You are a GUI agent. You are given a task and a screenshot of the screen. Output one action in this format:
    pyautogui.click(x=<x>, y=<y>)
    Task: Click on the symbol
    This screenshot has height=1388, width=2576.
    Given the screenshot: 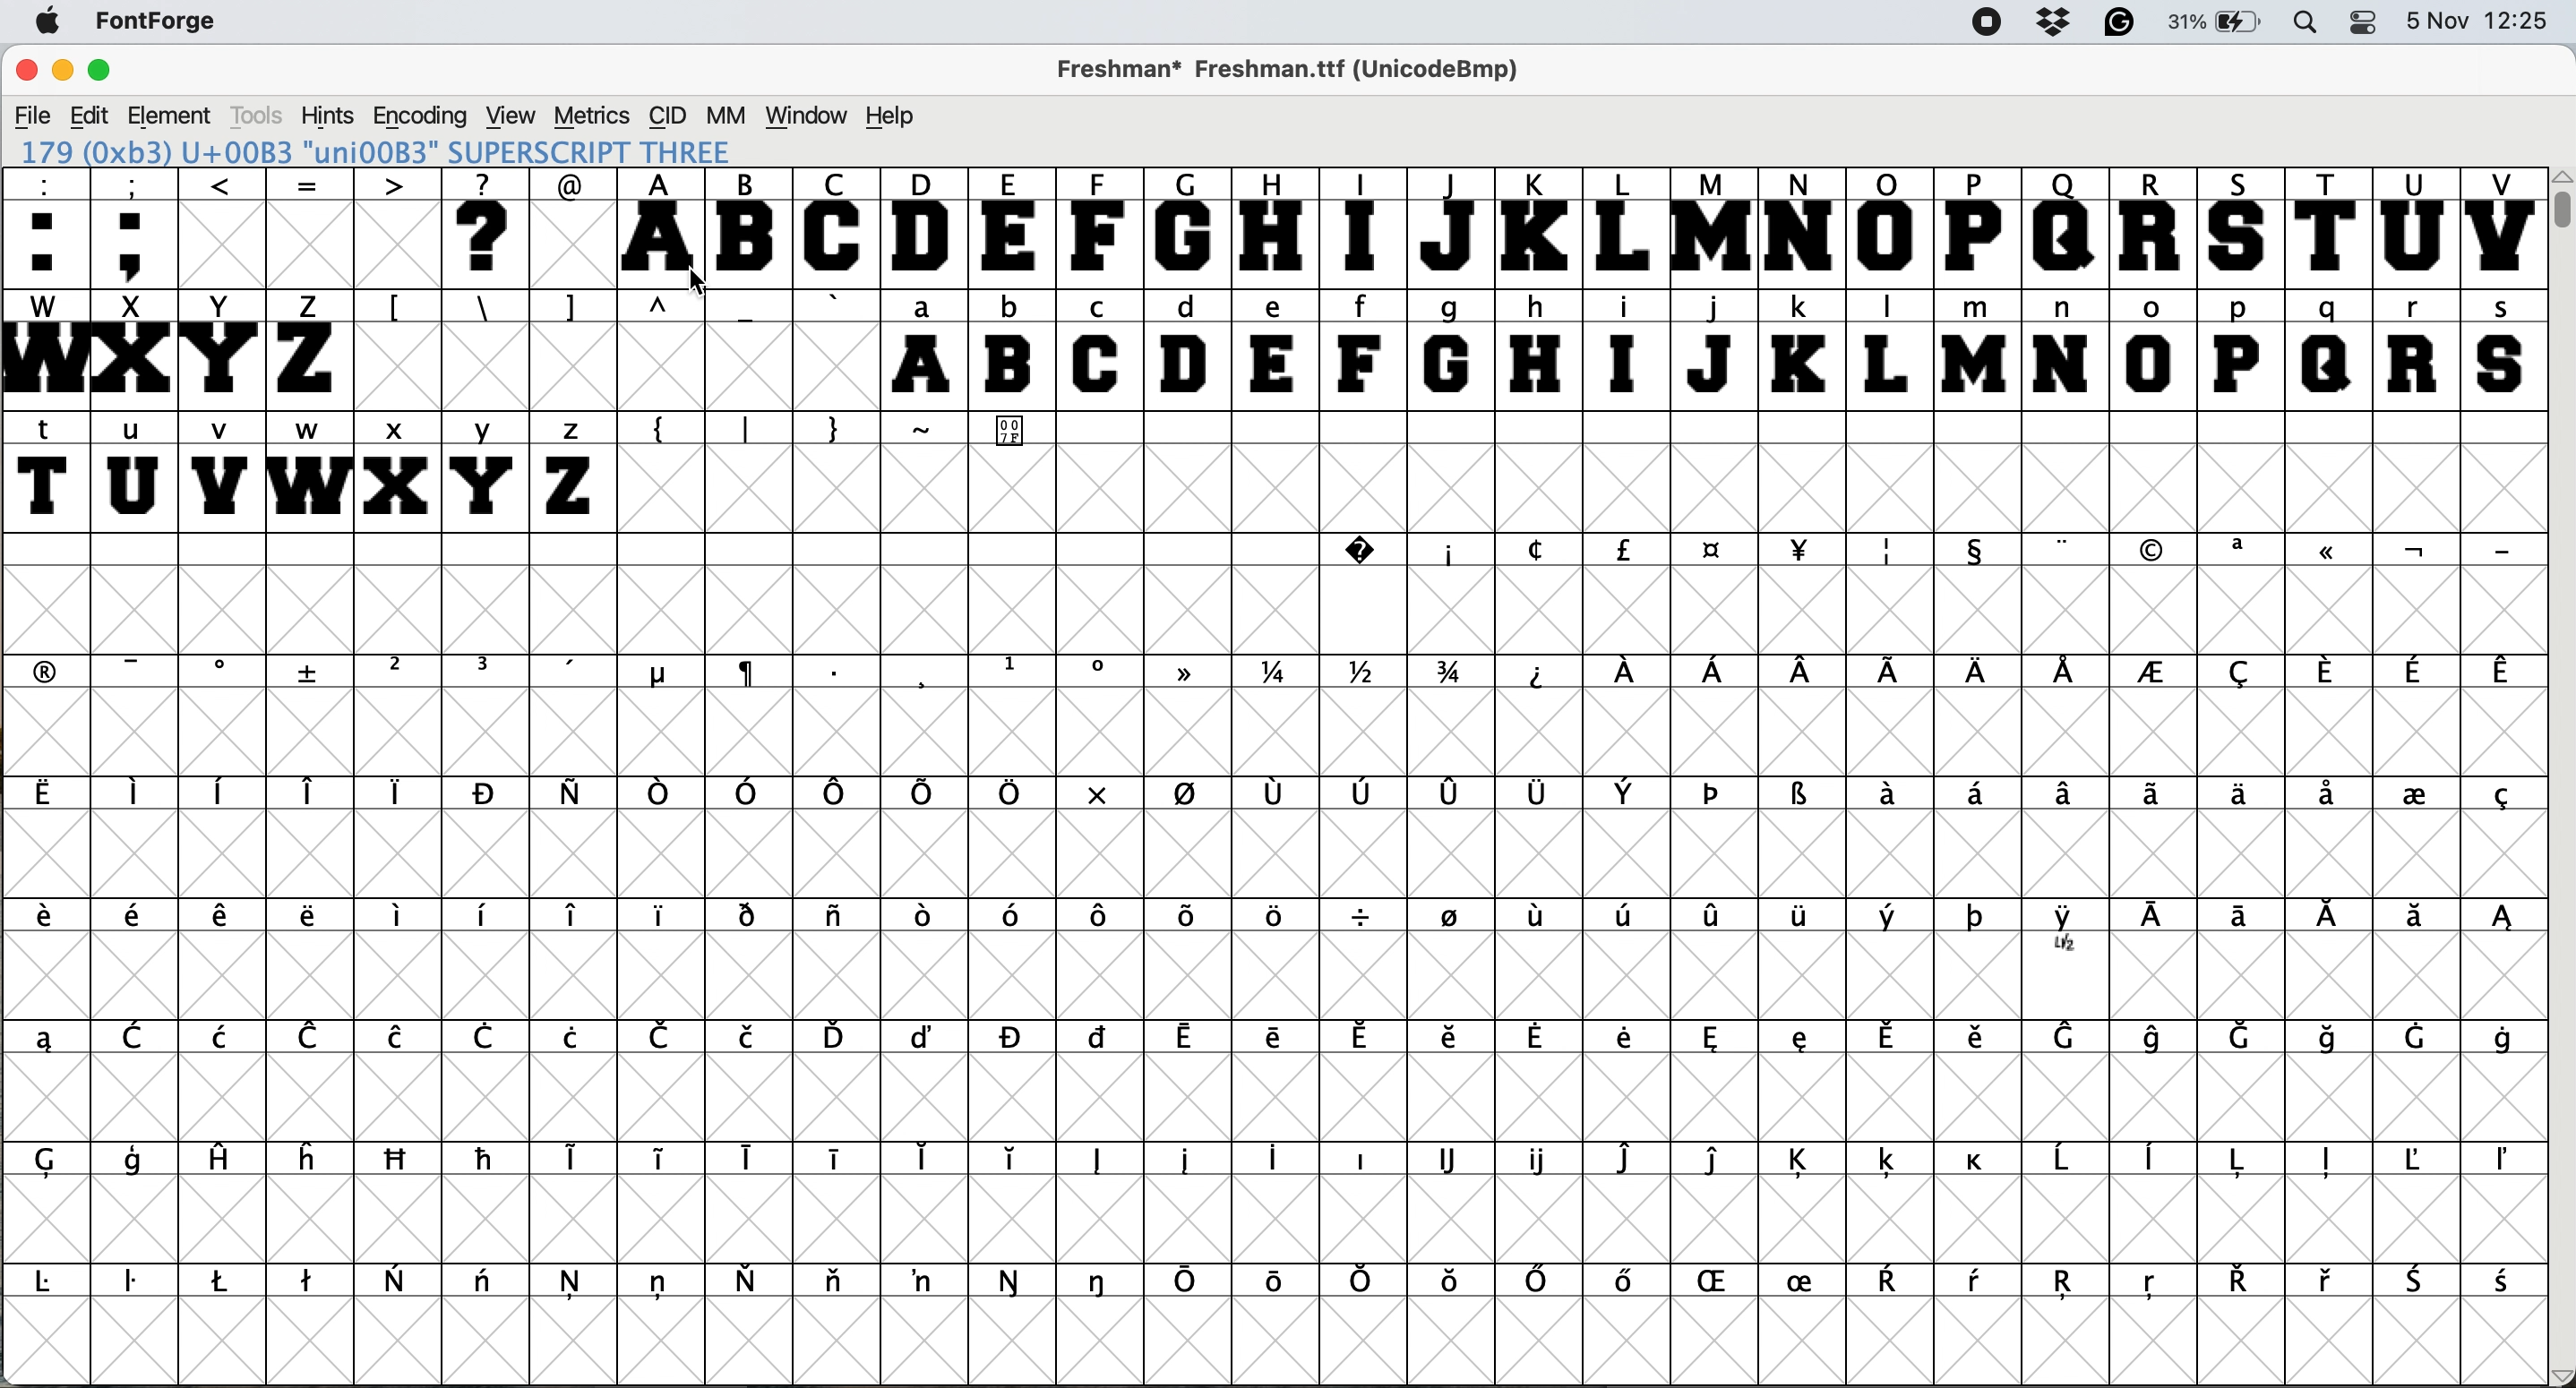 What is the action you would take?
    pyautogui.click(x=1981, y=1284)
    